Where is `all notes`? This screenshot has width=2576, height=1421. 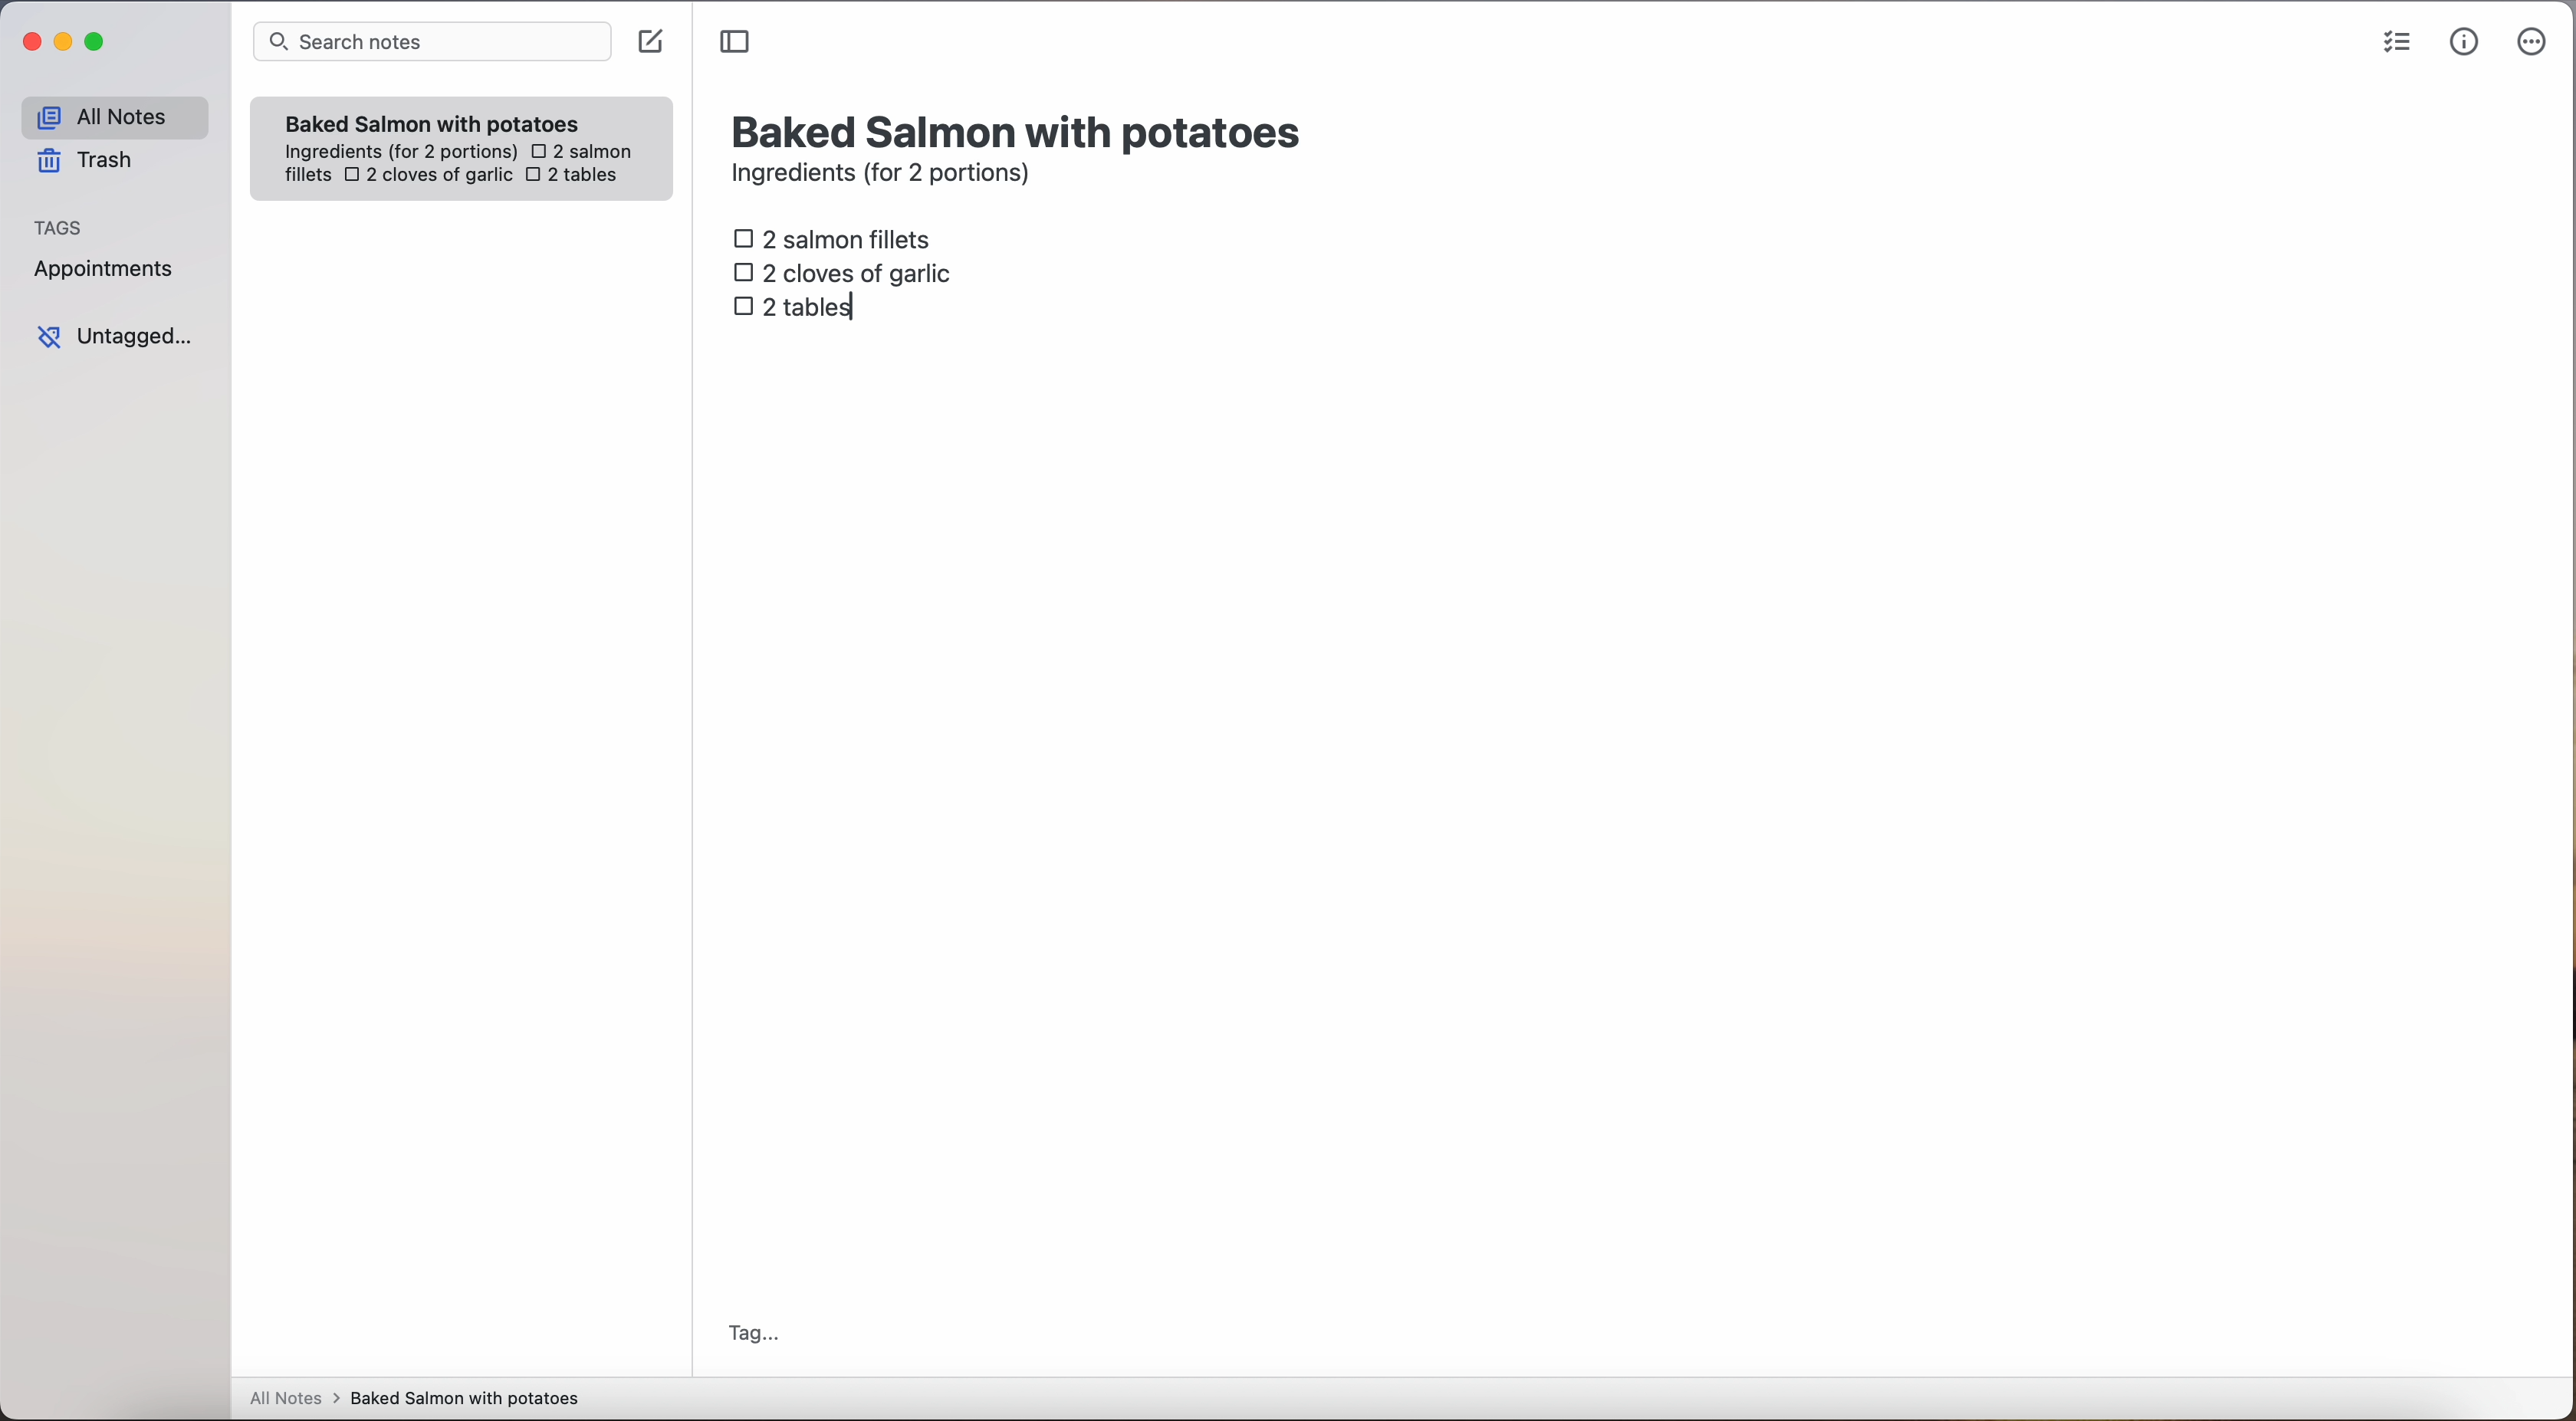
all notes is located at coordinates (114, 116).